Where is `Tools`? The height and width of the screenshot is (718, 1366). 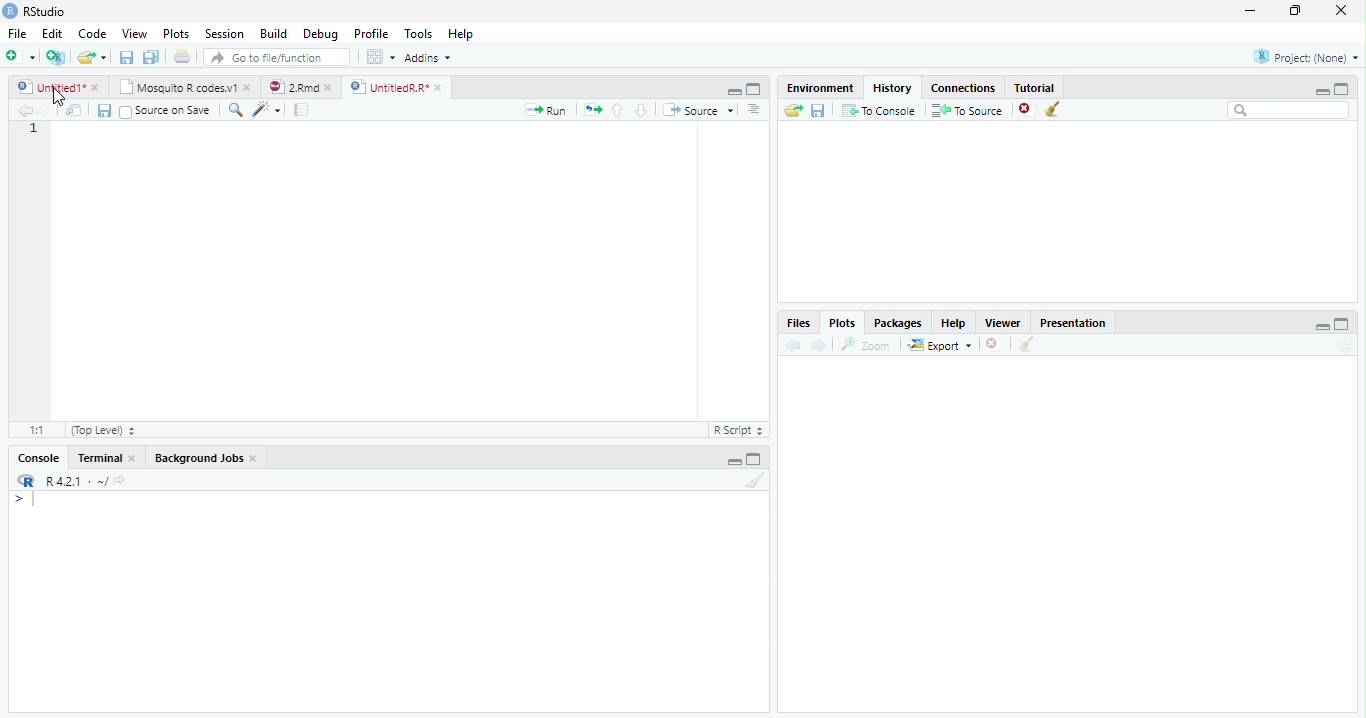
Tools is located at coordinates (420, 33).